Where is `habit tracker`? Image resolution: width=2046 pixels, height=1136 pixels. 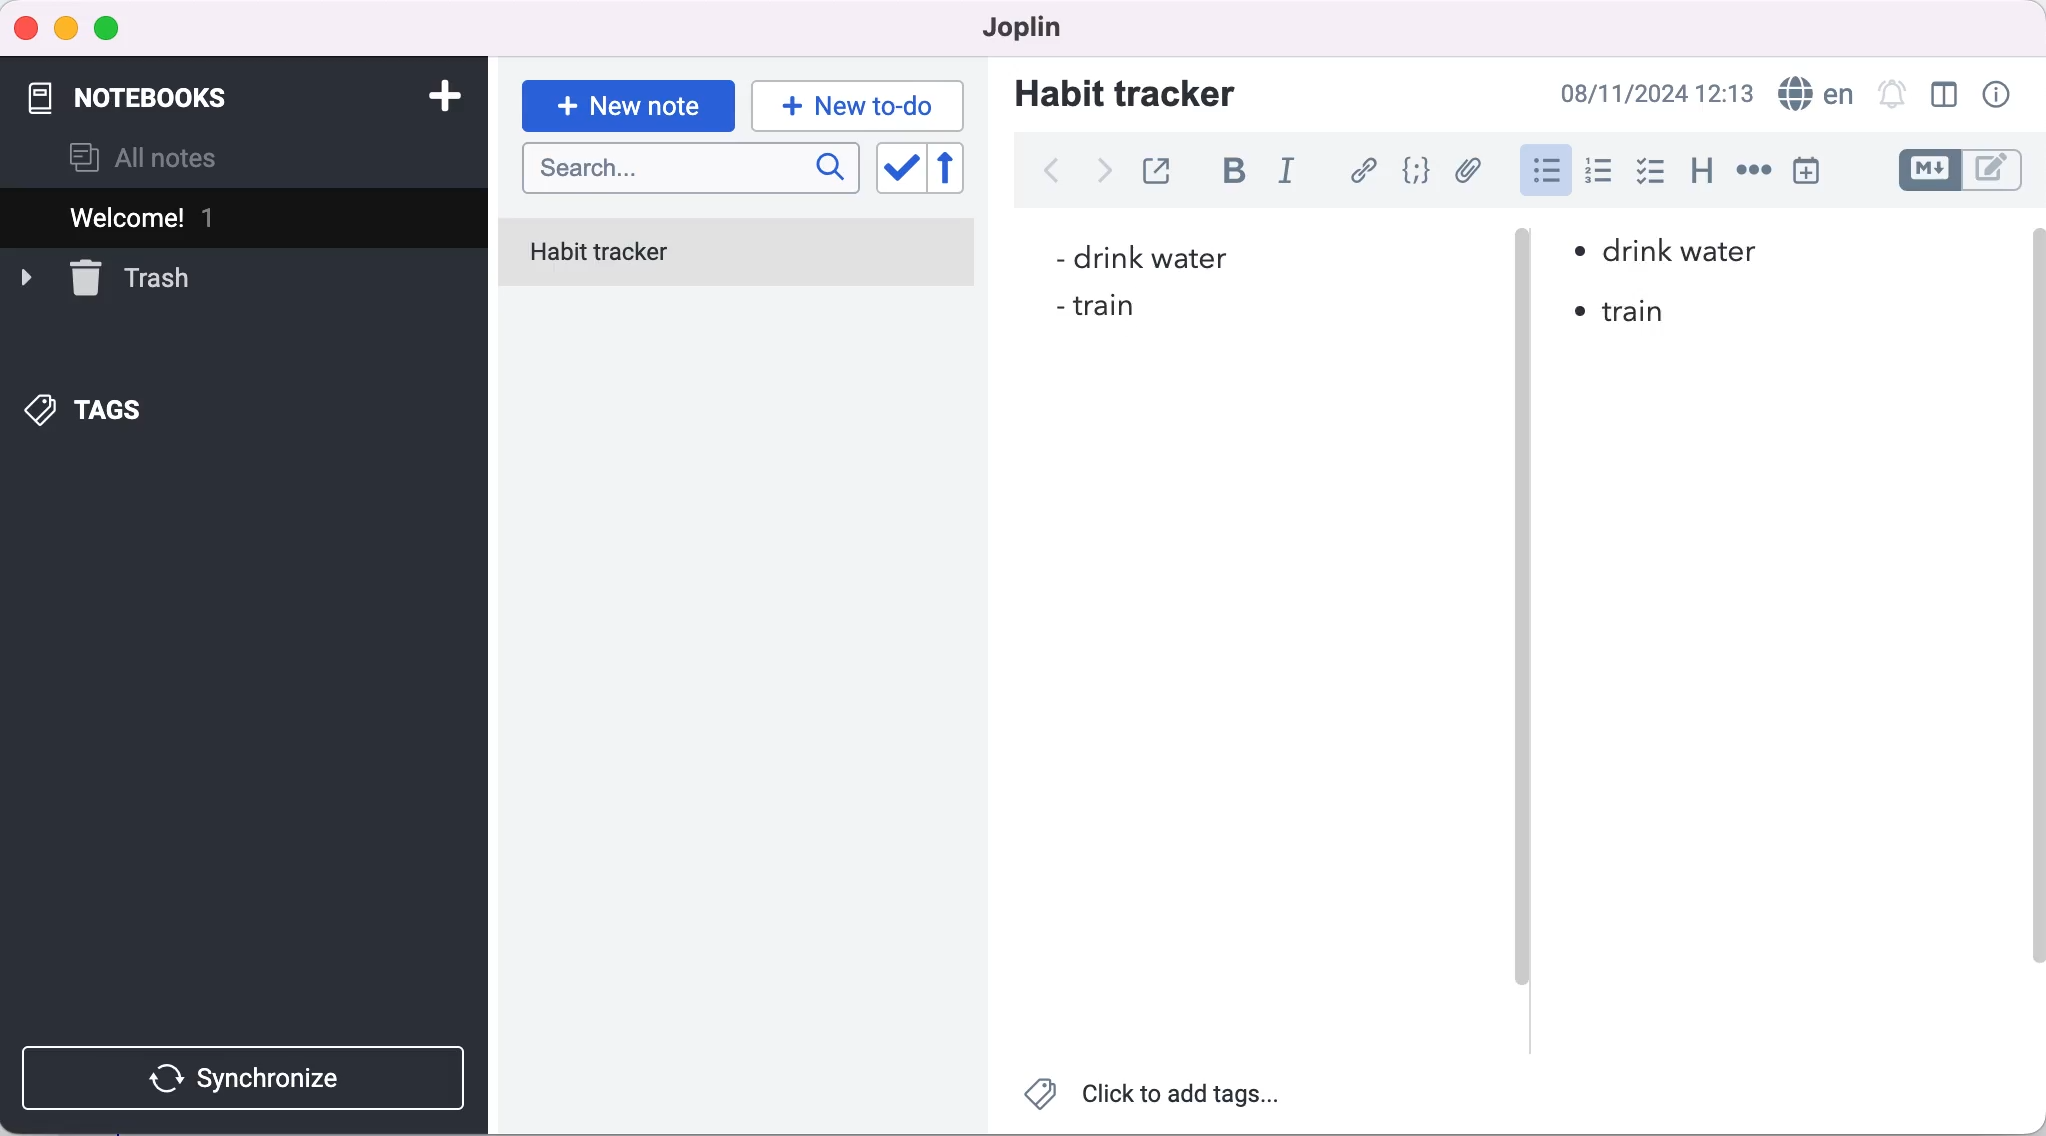 habit tracker is located at coordinates (1125, 92).